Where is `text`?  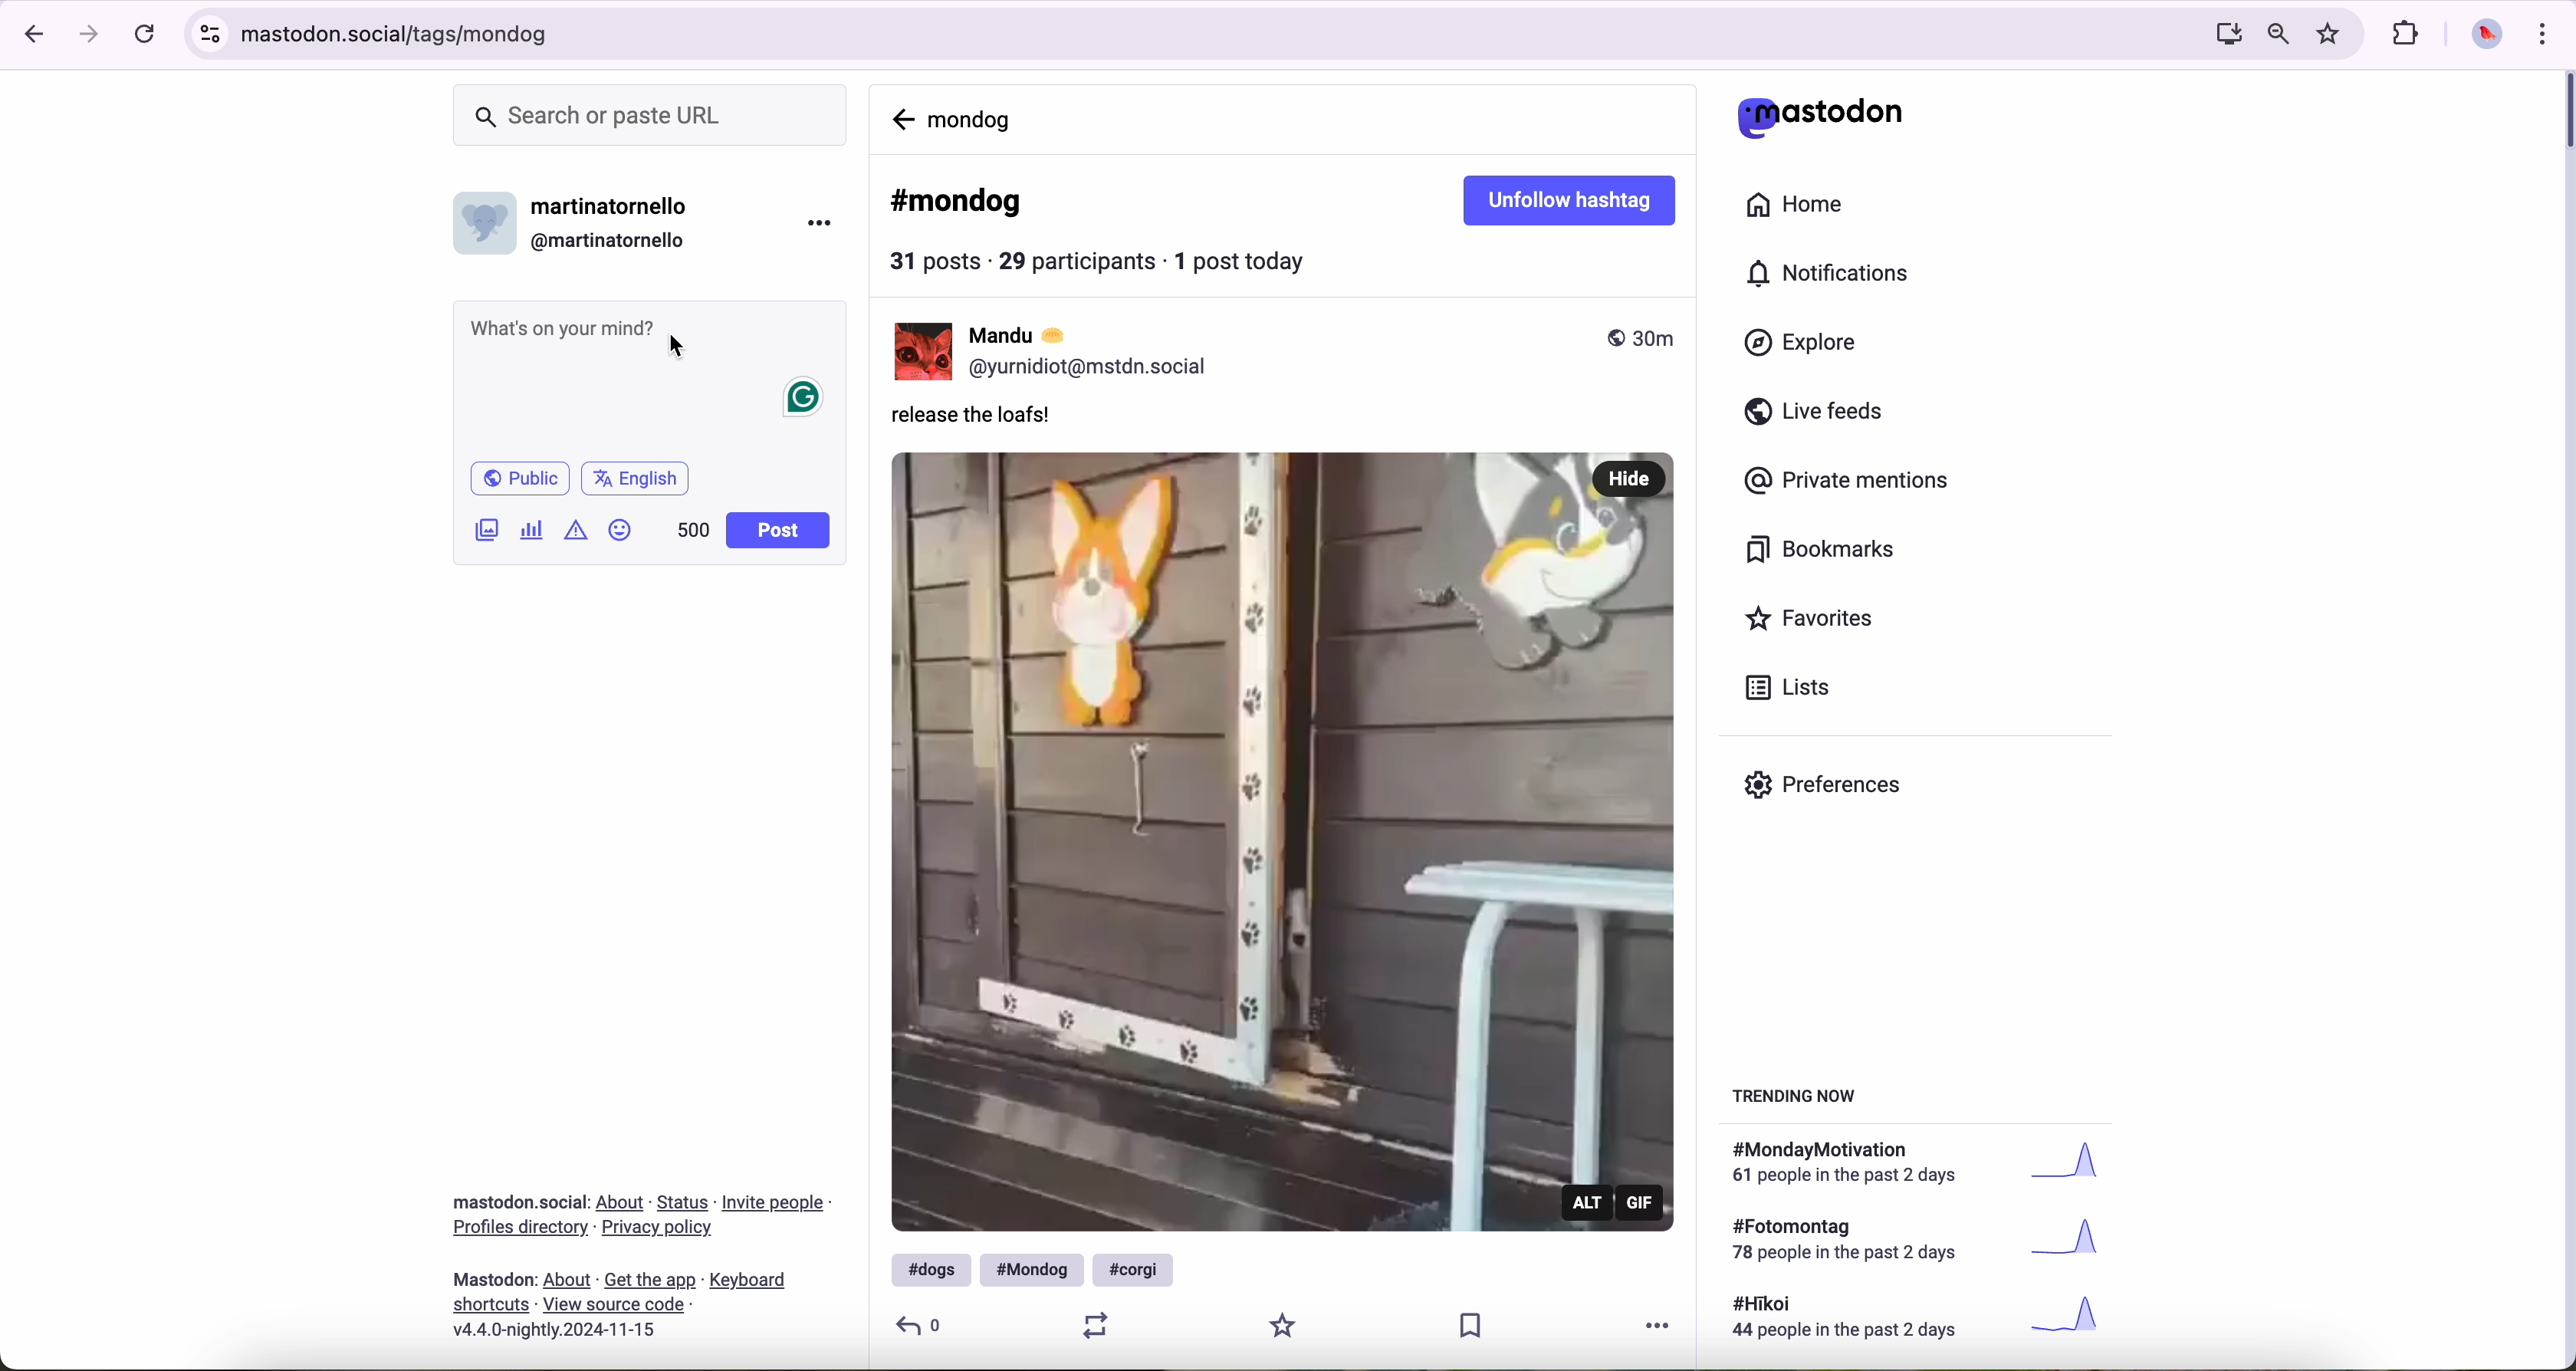
text is located at coordinates (1855, 1165).